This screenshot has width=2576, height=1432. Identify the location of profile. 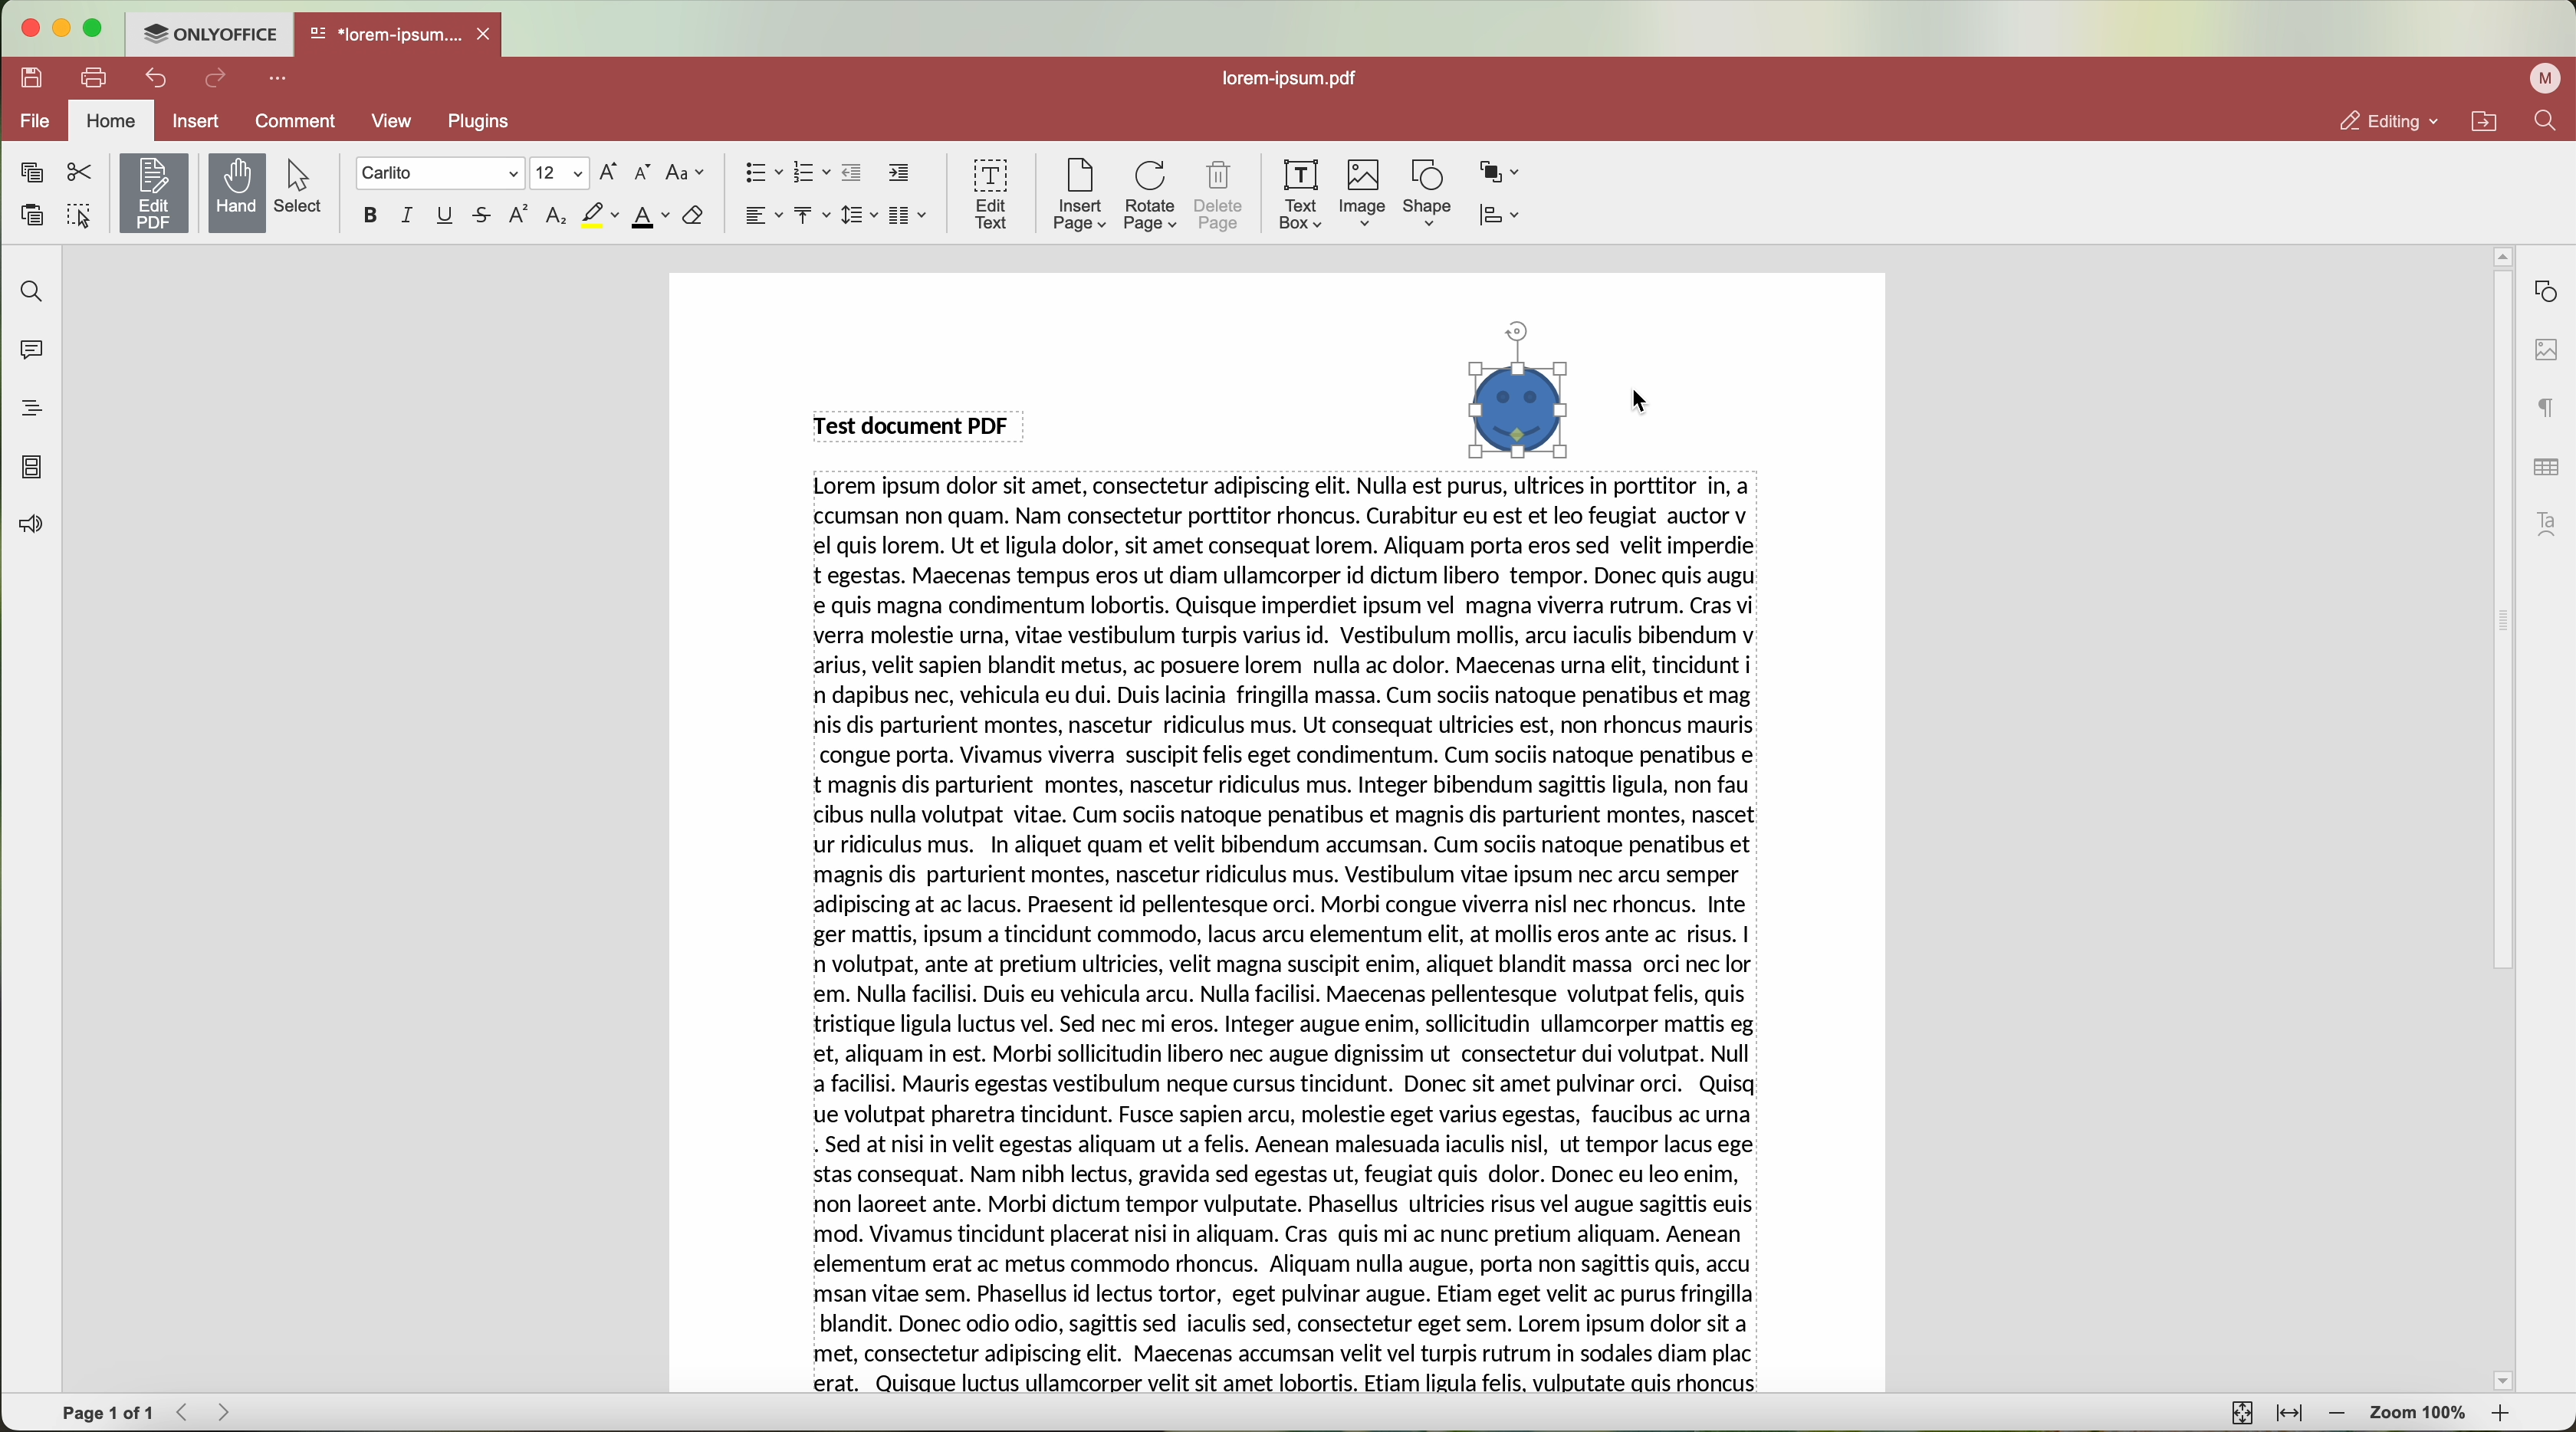
(2541, 79).